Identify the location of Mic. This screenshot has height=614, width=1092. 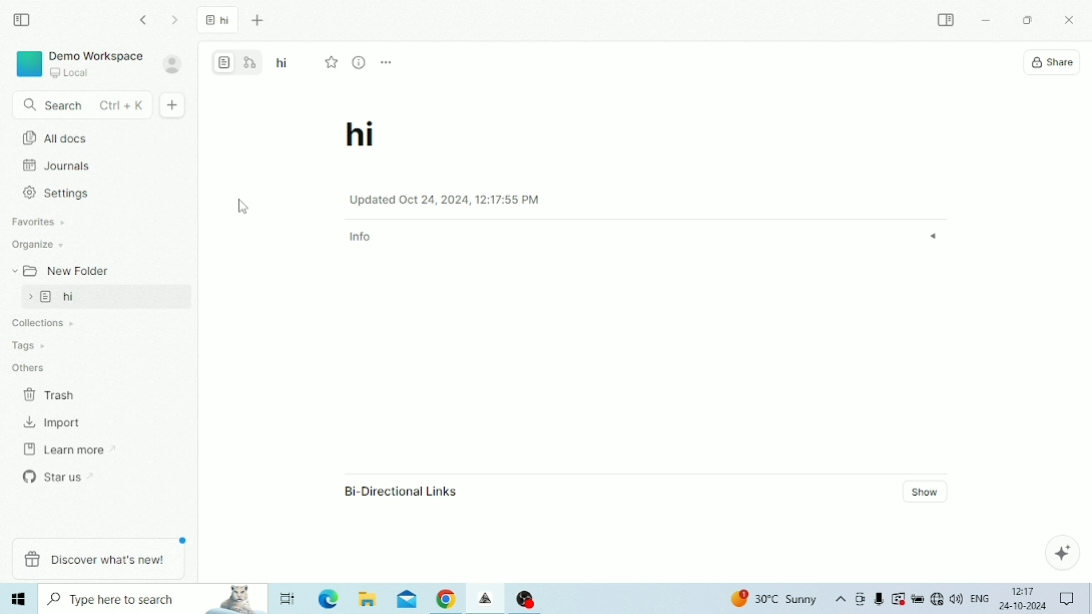
(878, 600).